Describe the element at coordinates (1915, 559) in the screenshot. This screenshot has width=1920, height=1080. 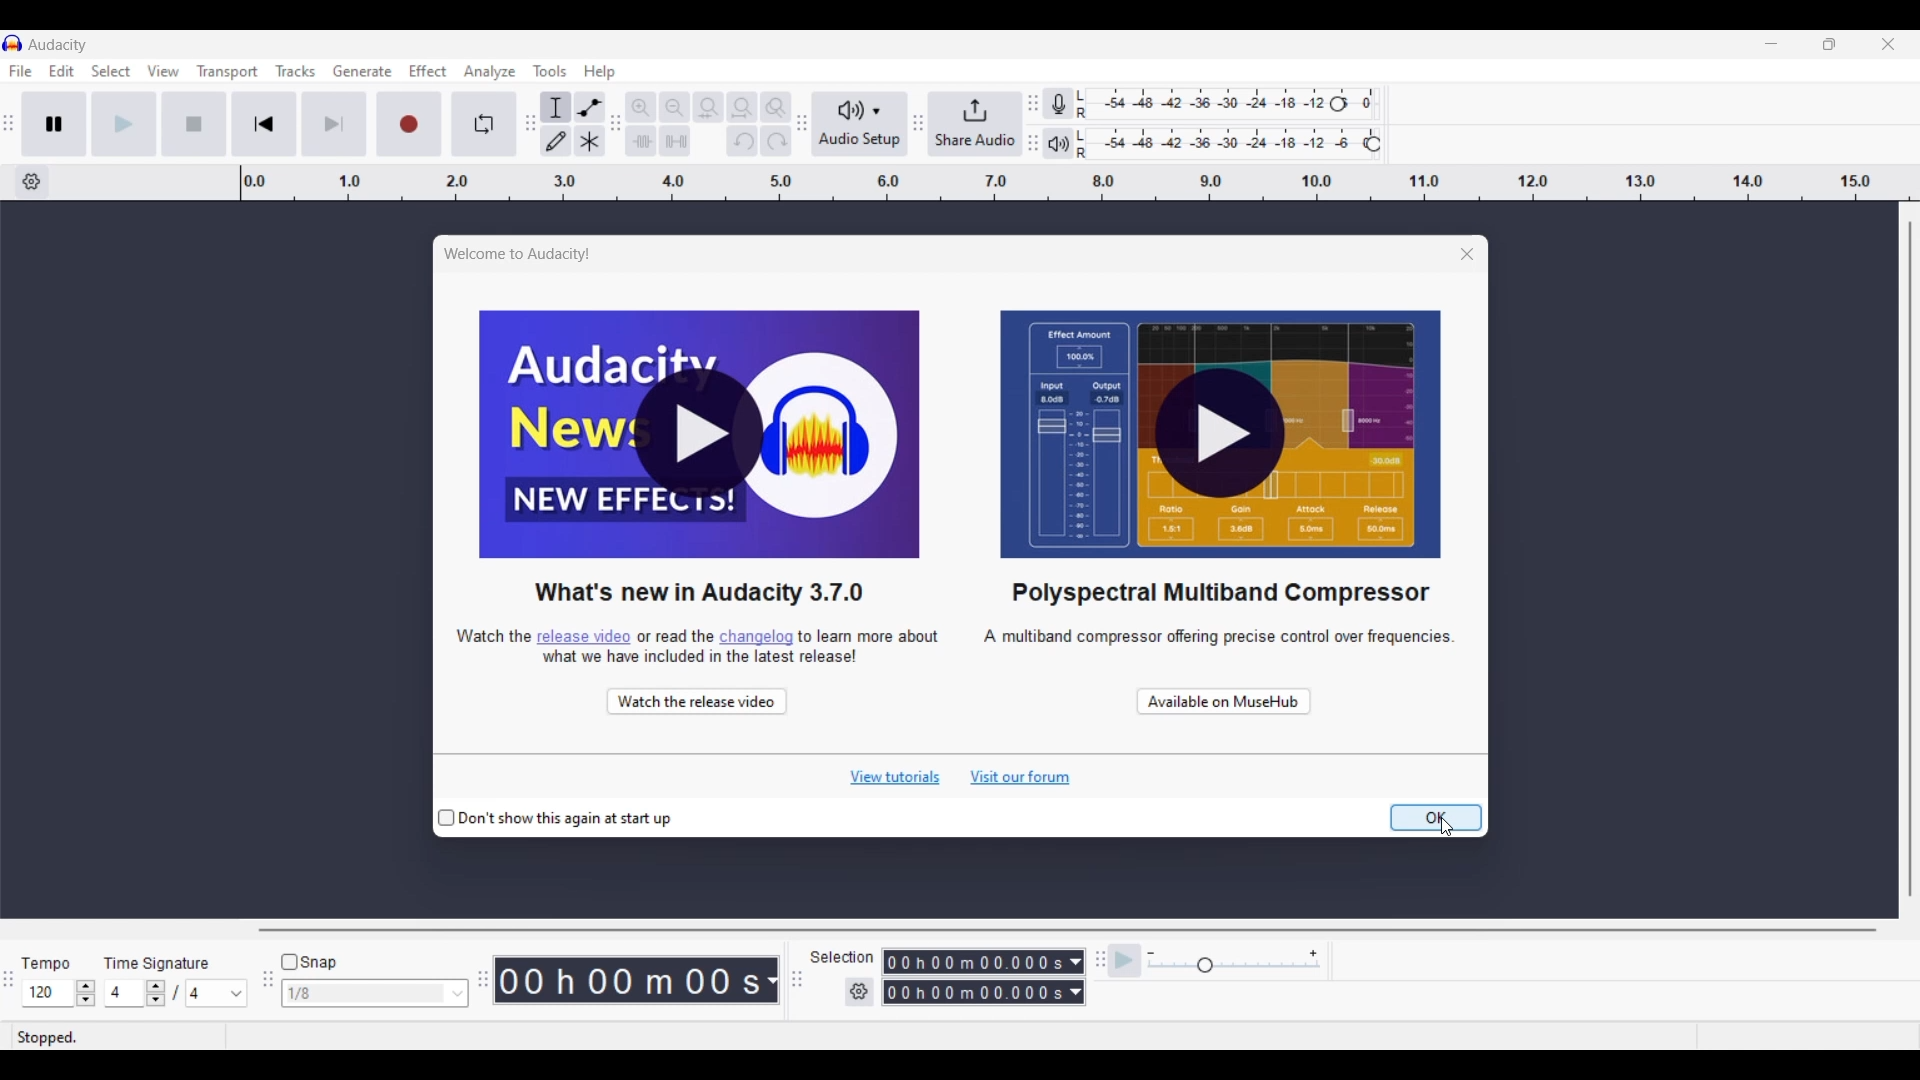
I see `Vertical slide bar` at that location.